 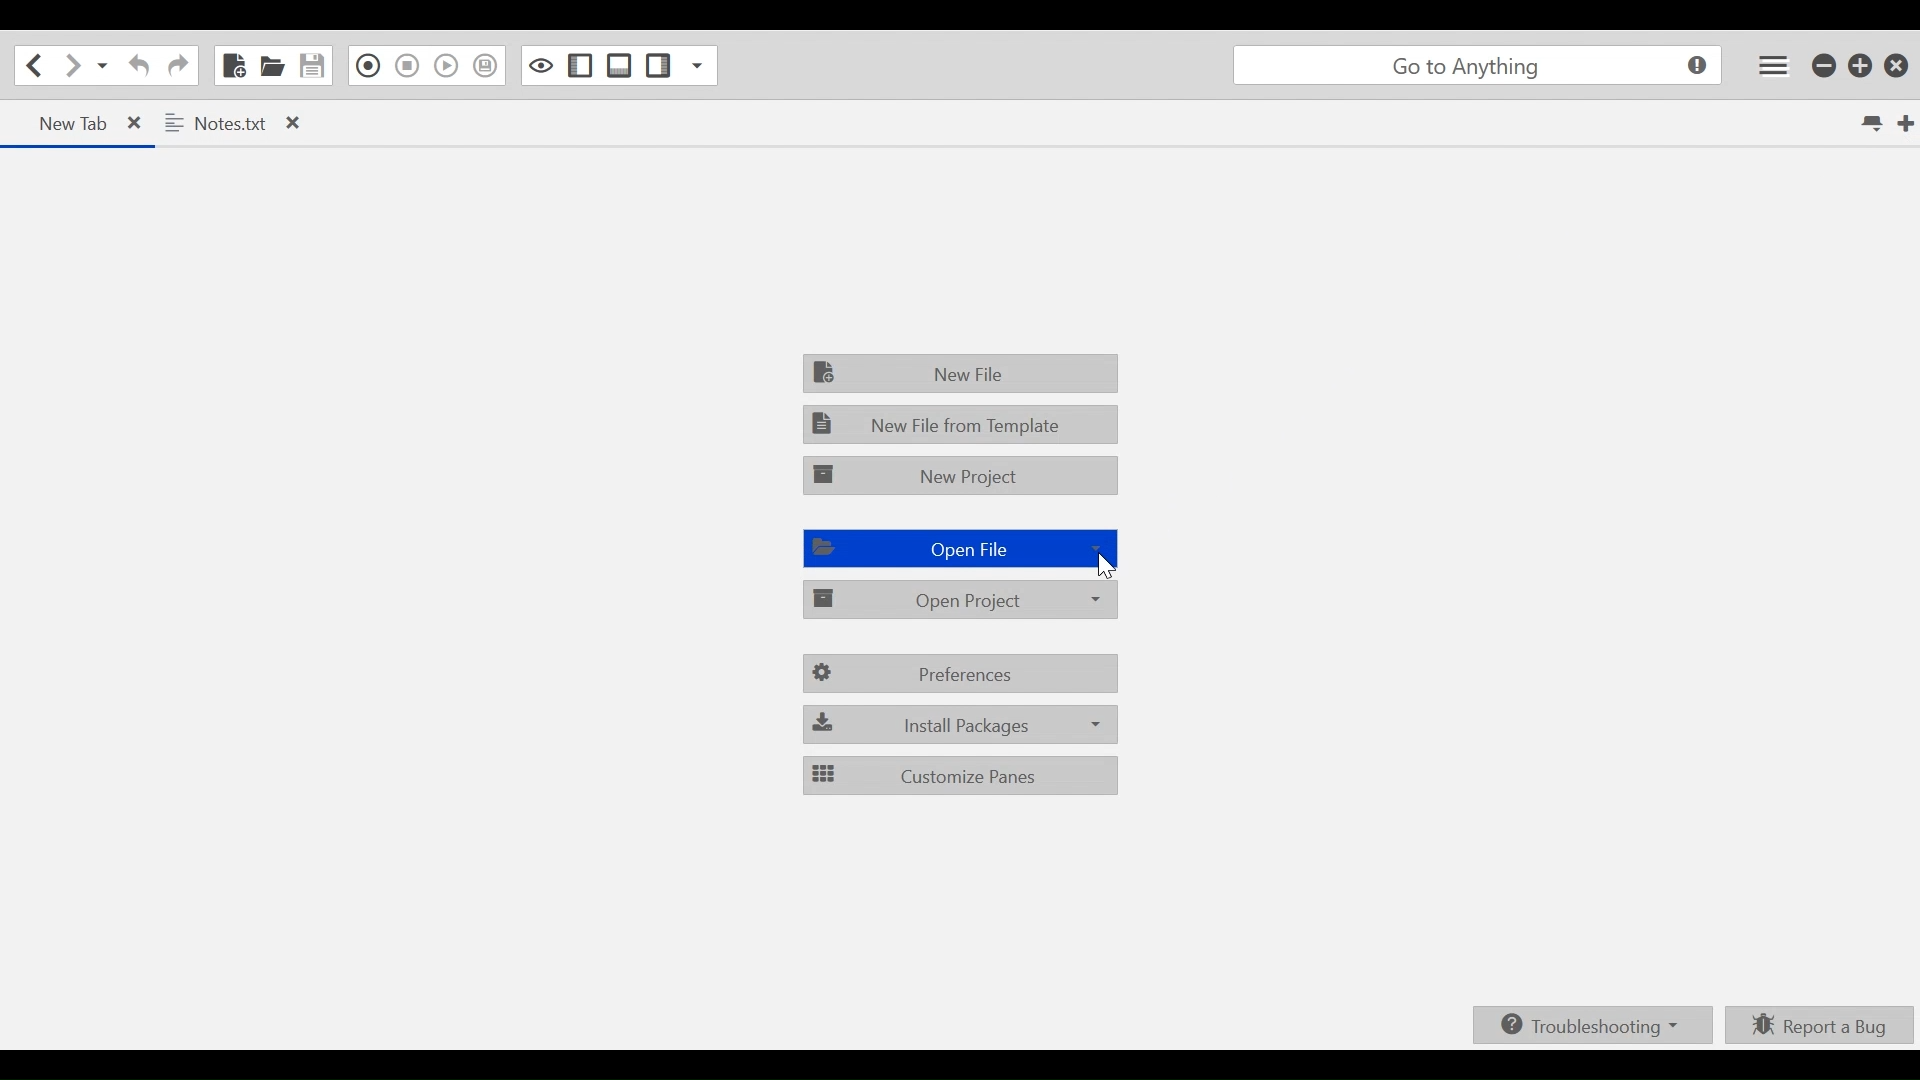 I want to click on Save, so click(x=313, y=65).